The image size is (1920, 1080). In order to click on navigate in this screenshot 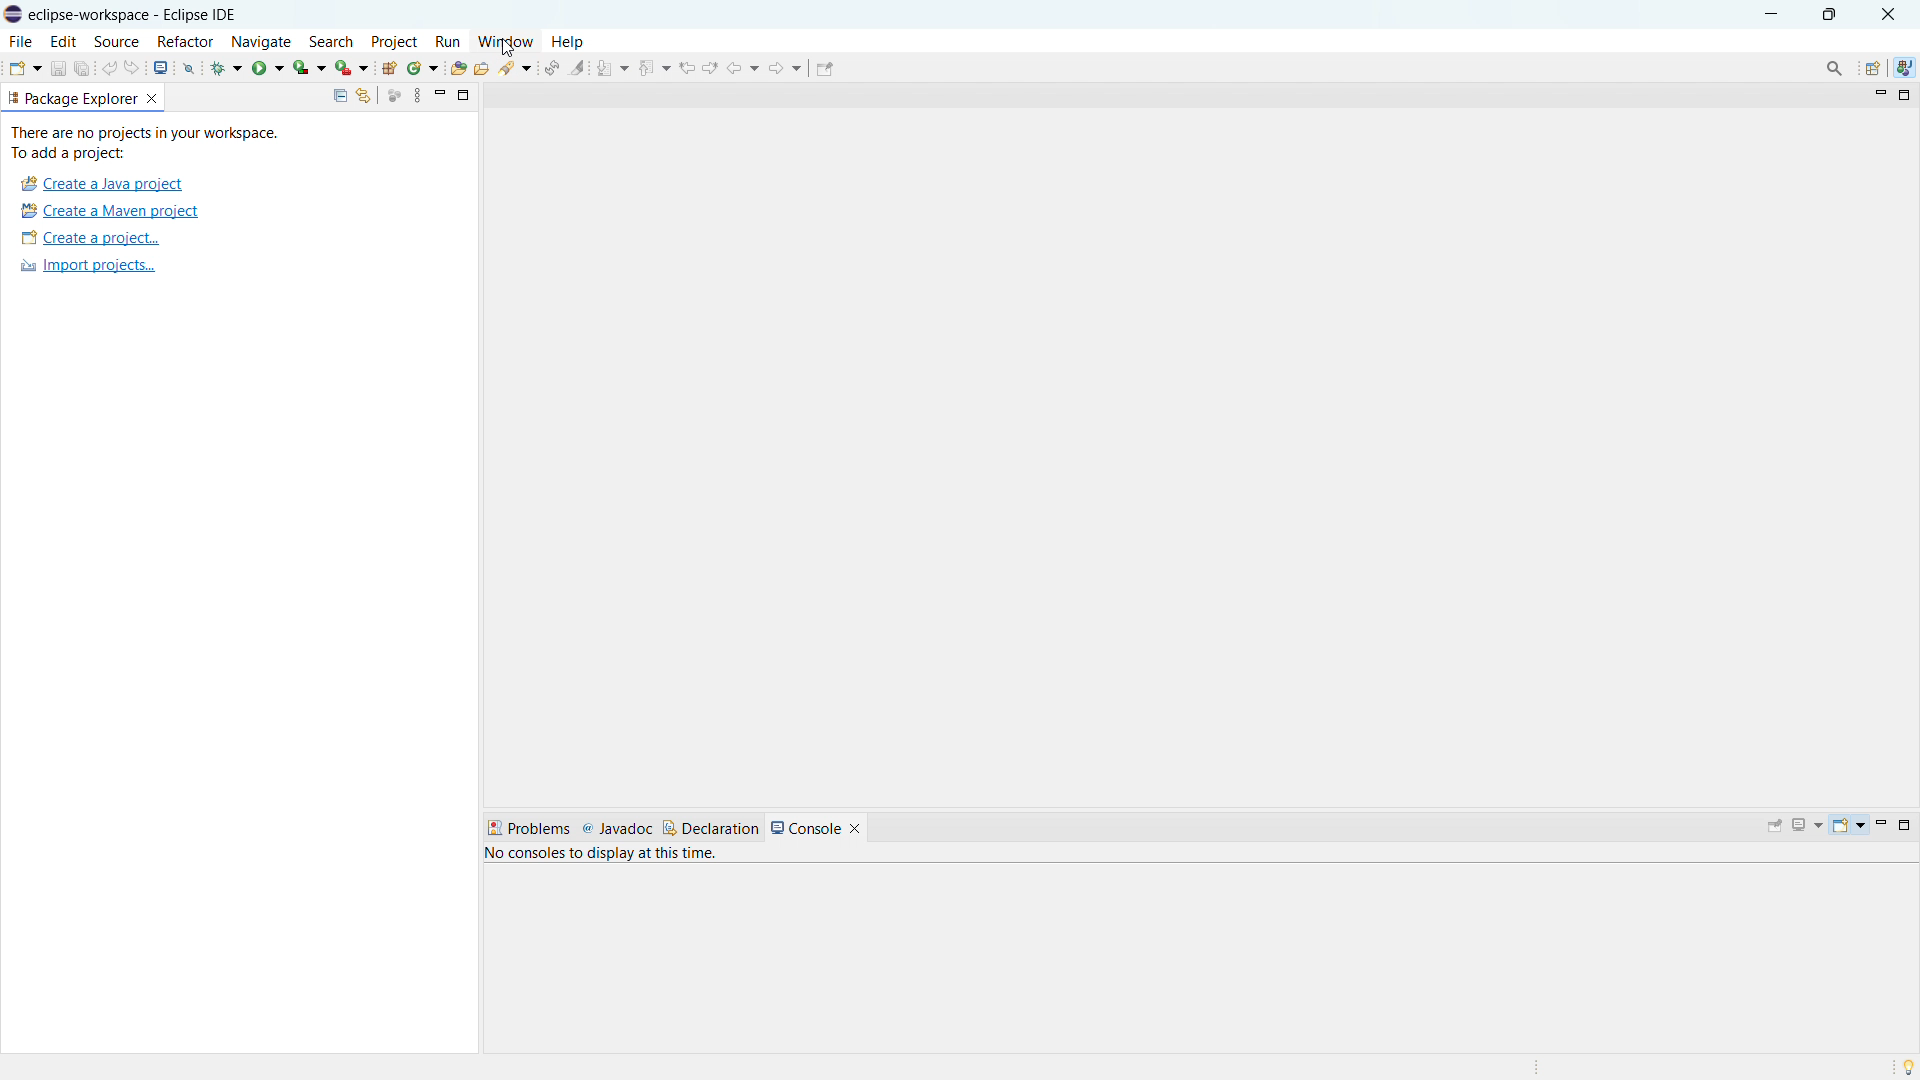, I will do `click(262, 42)`.